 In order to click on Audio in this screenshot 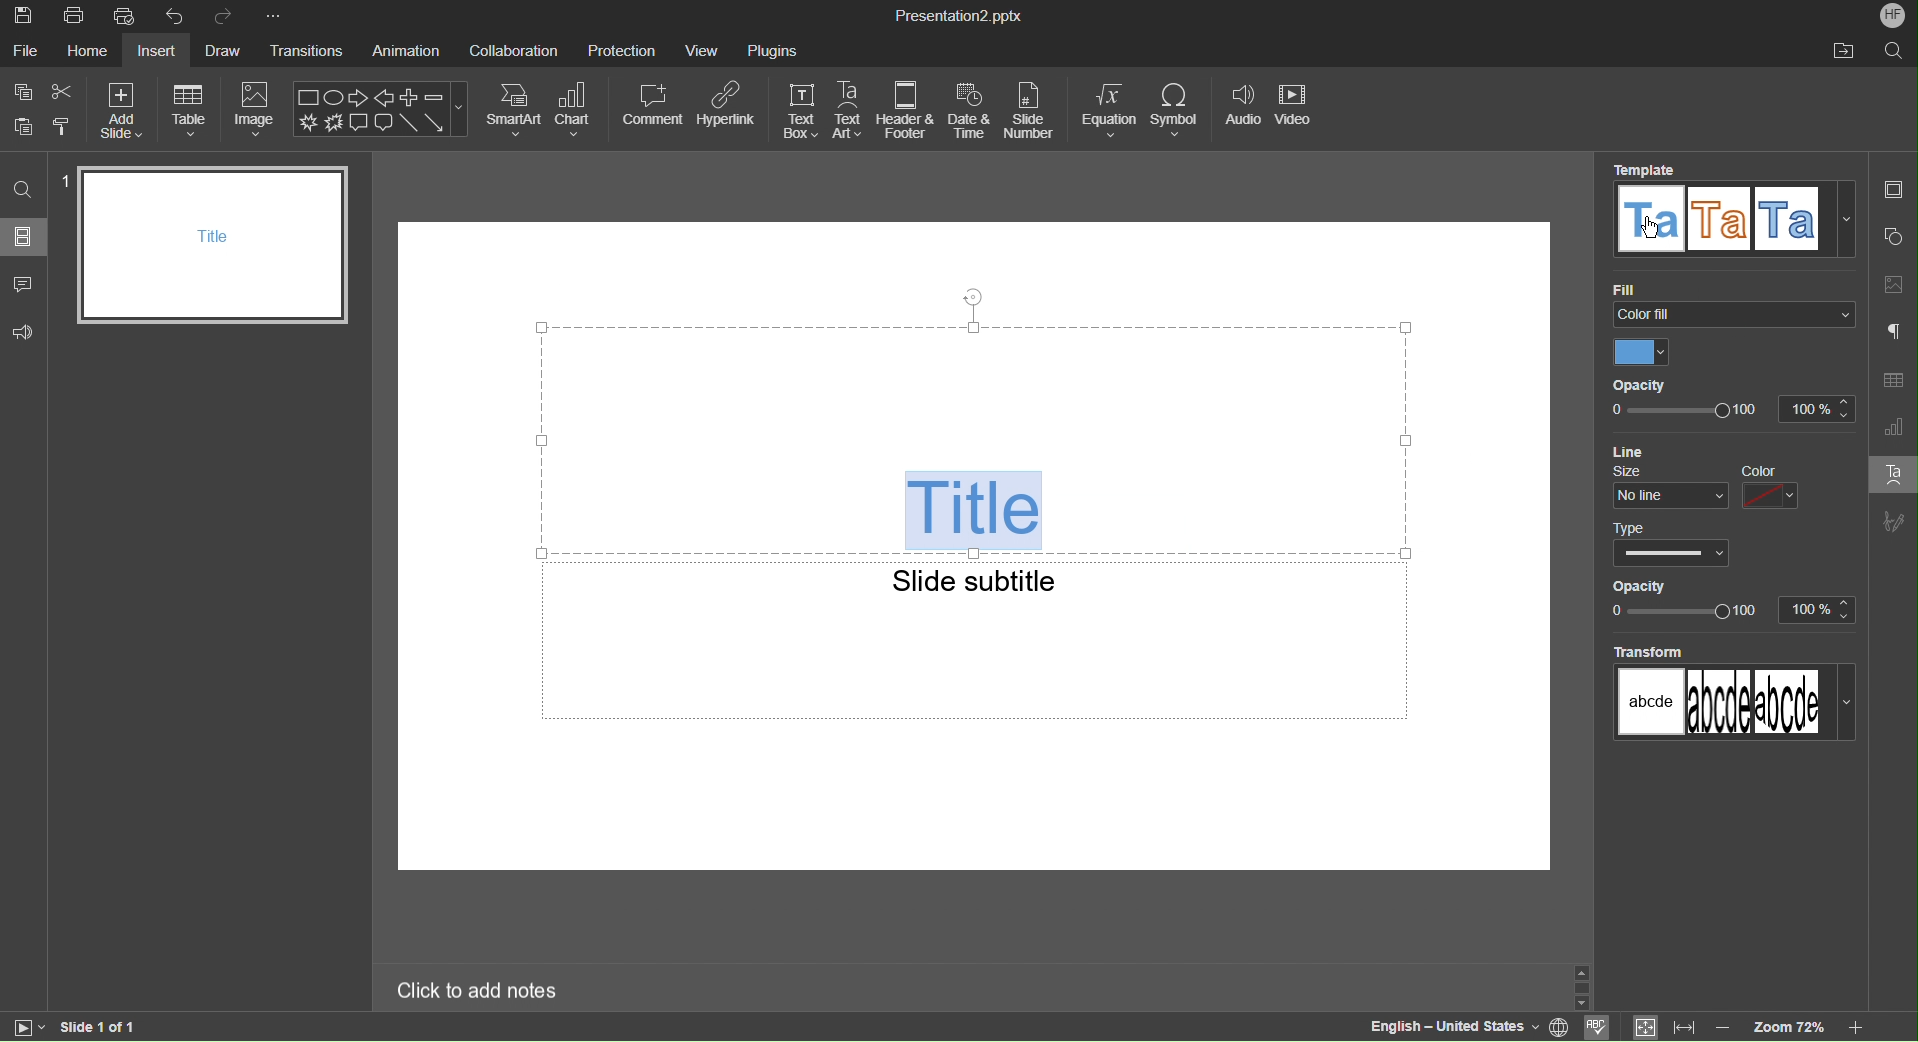, I will do `click(1243, 111)`.